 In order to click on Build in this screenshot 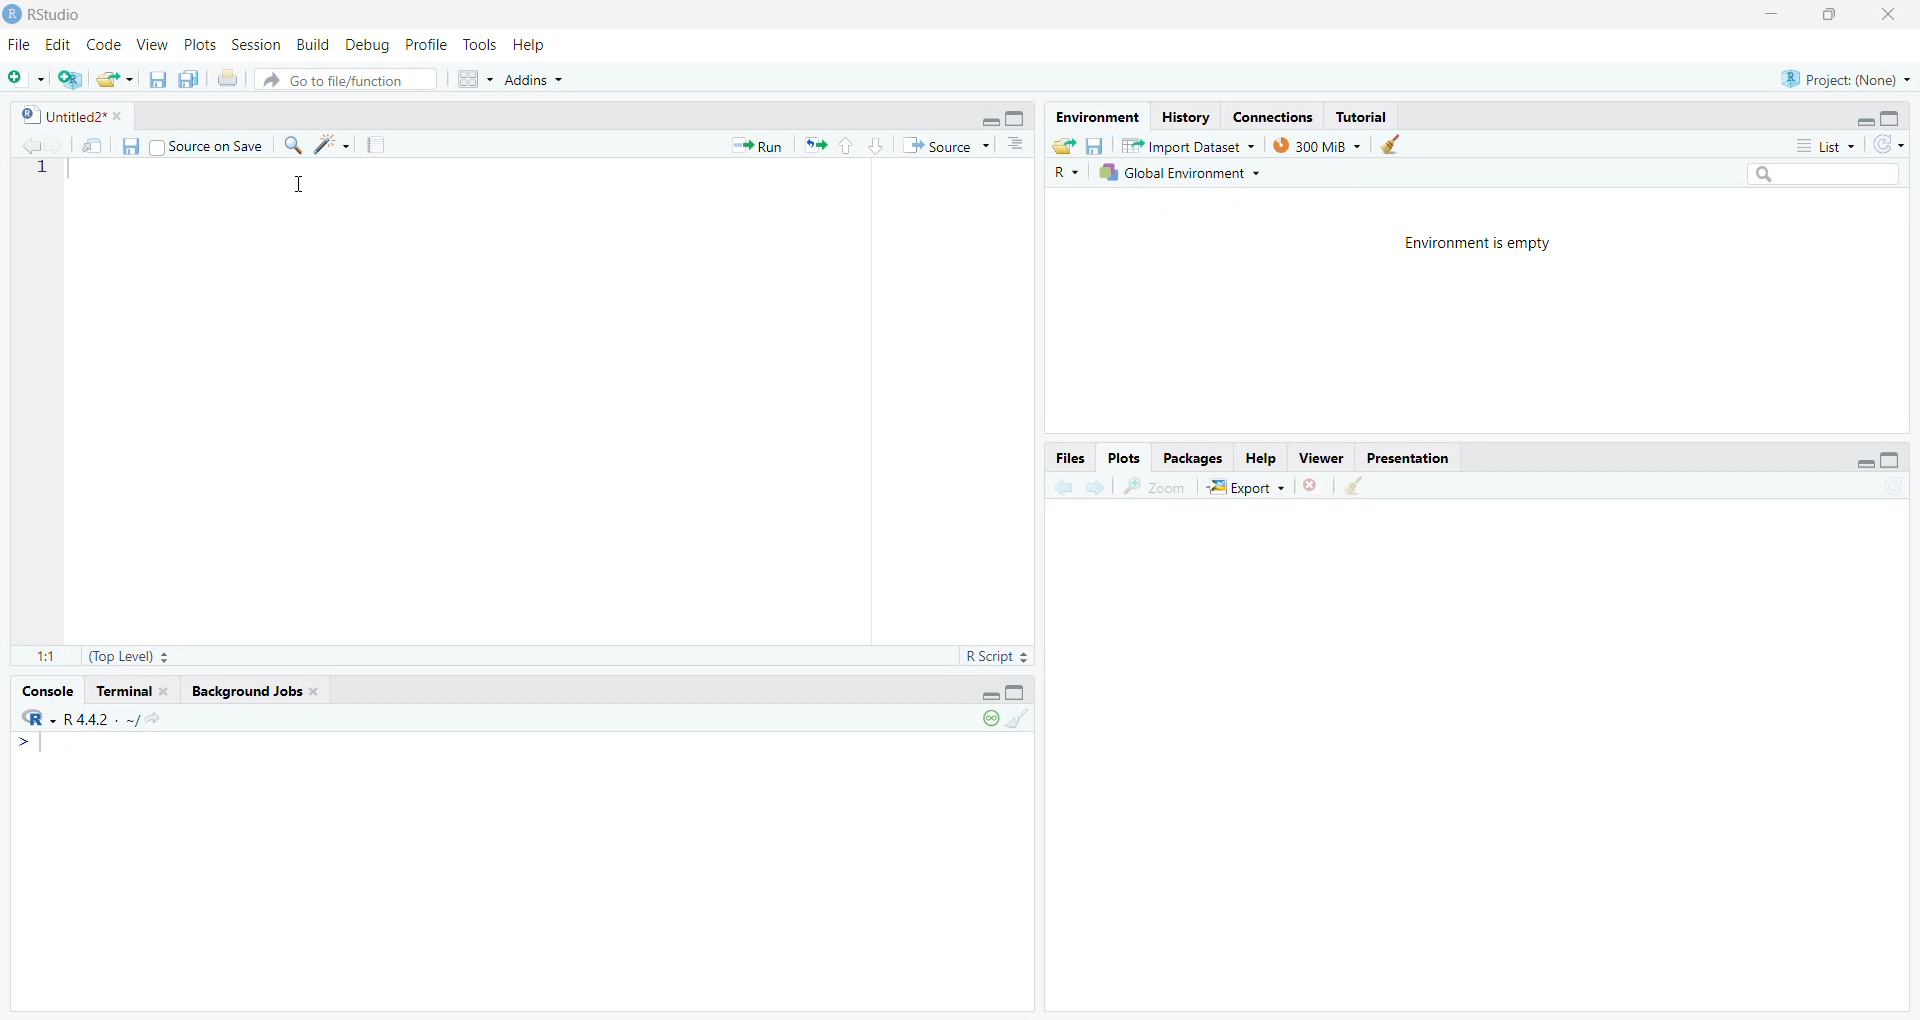, I will do `click(311, 44)`.